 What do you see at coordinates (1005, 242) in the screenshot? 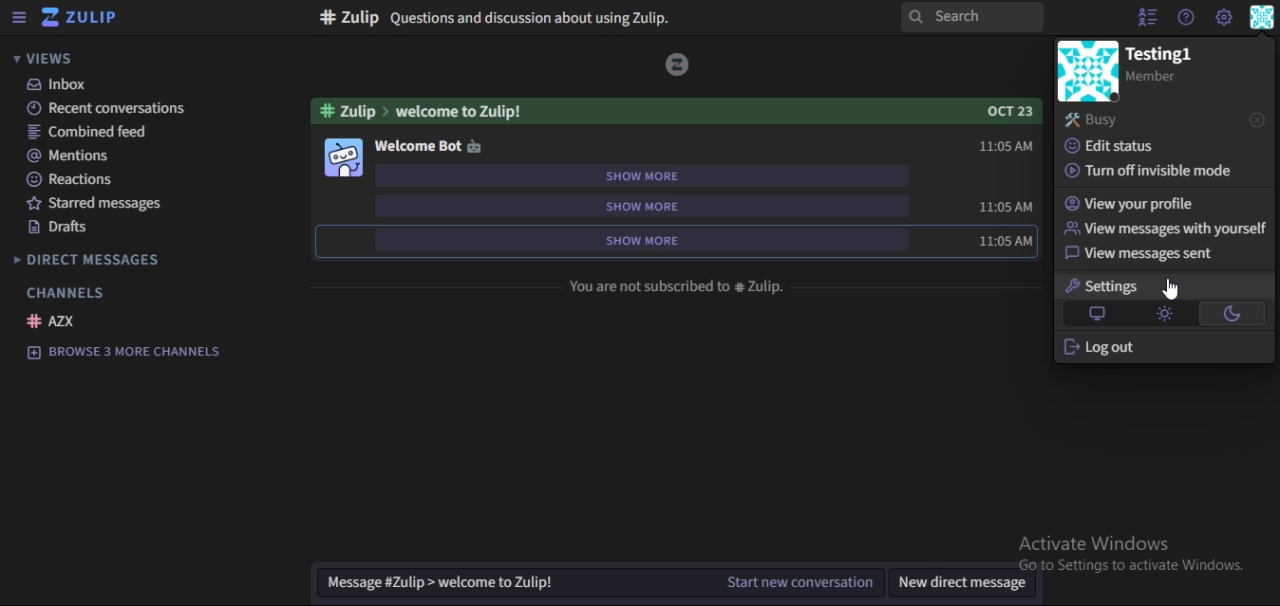
I see `11:05 AM` at bounding box center [1005, 242].